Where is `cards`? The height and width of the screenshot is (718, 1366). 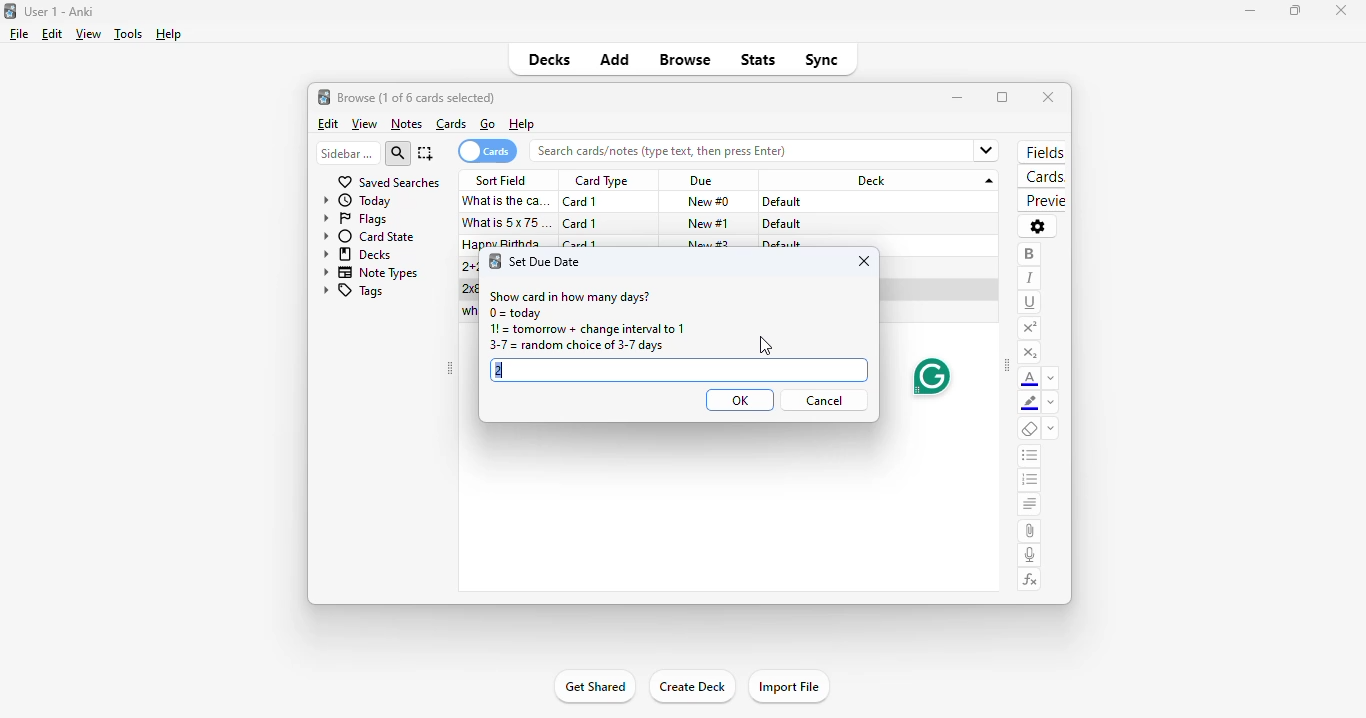
cards is located at coordinates (487, 151).